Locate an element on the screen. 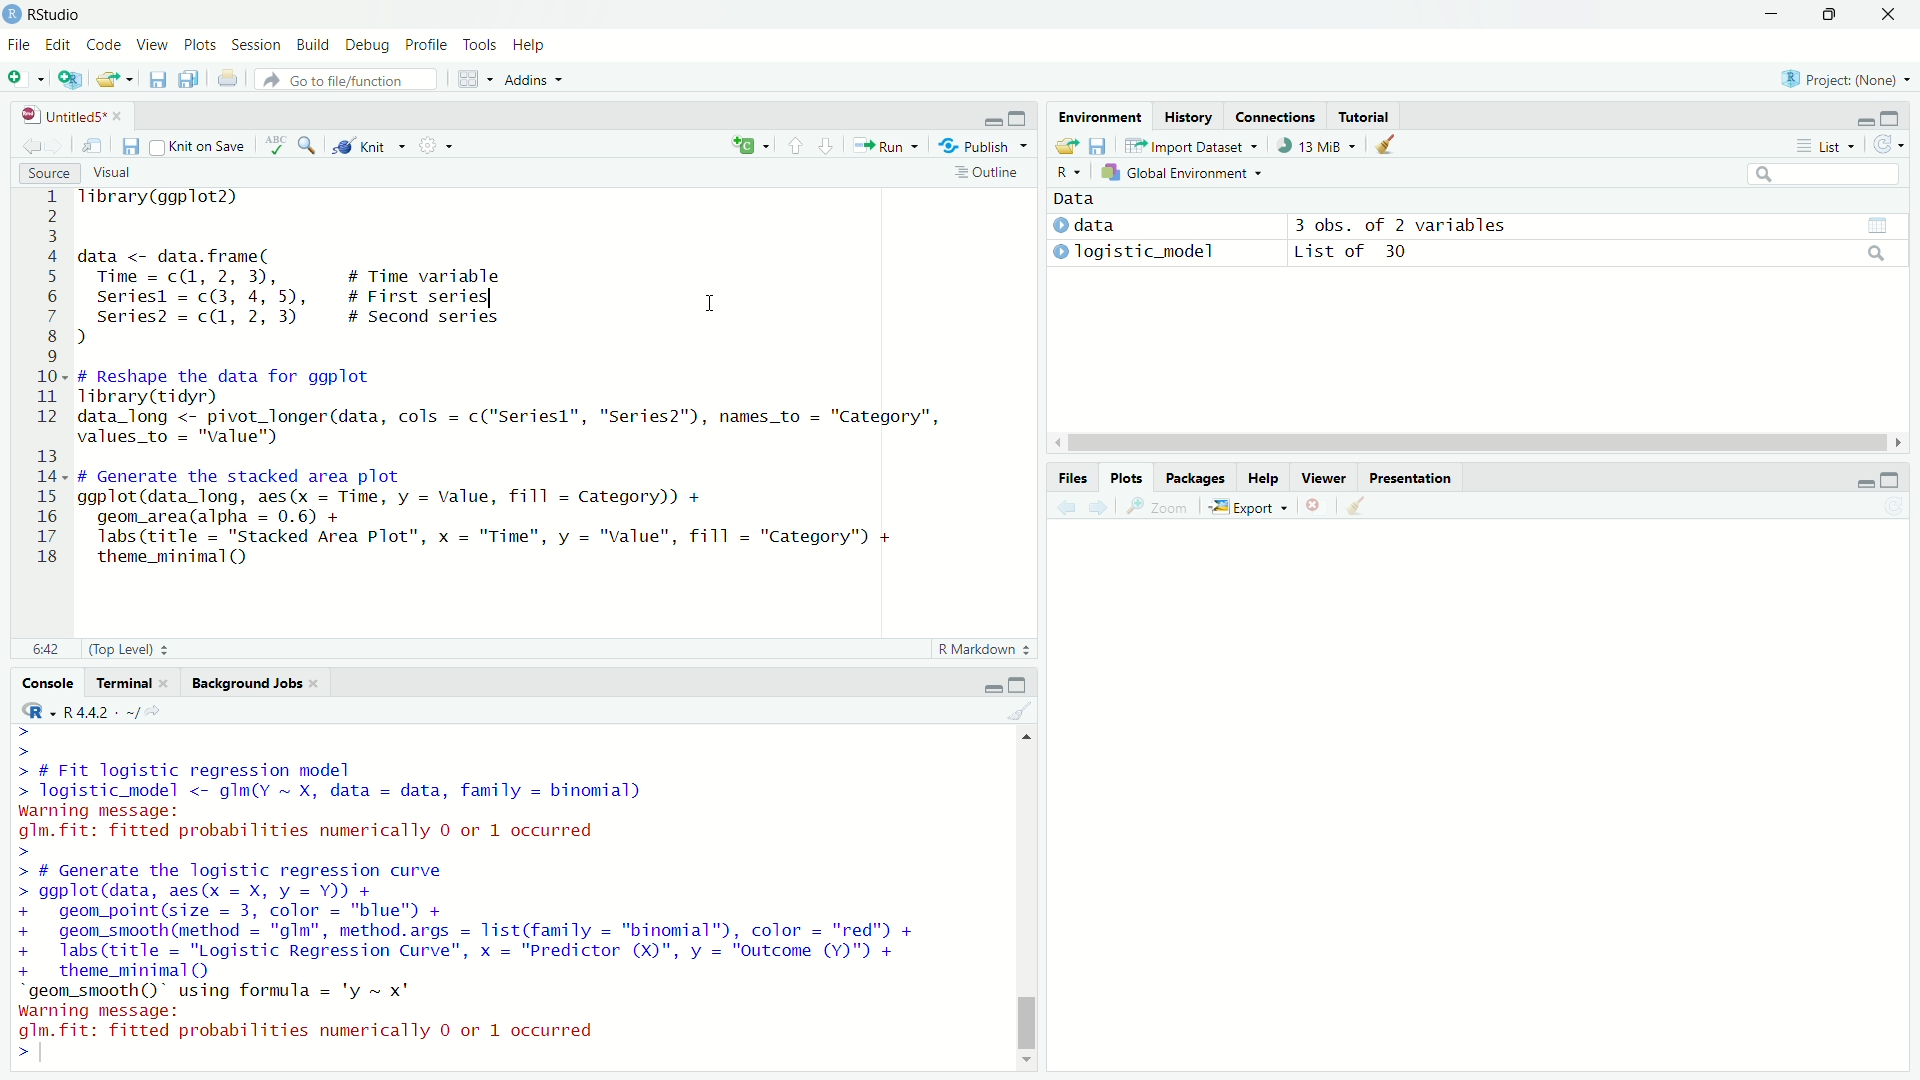  zoom is located at coordinates (311, 146).